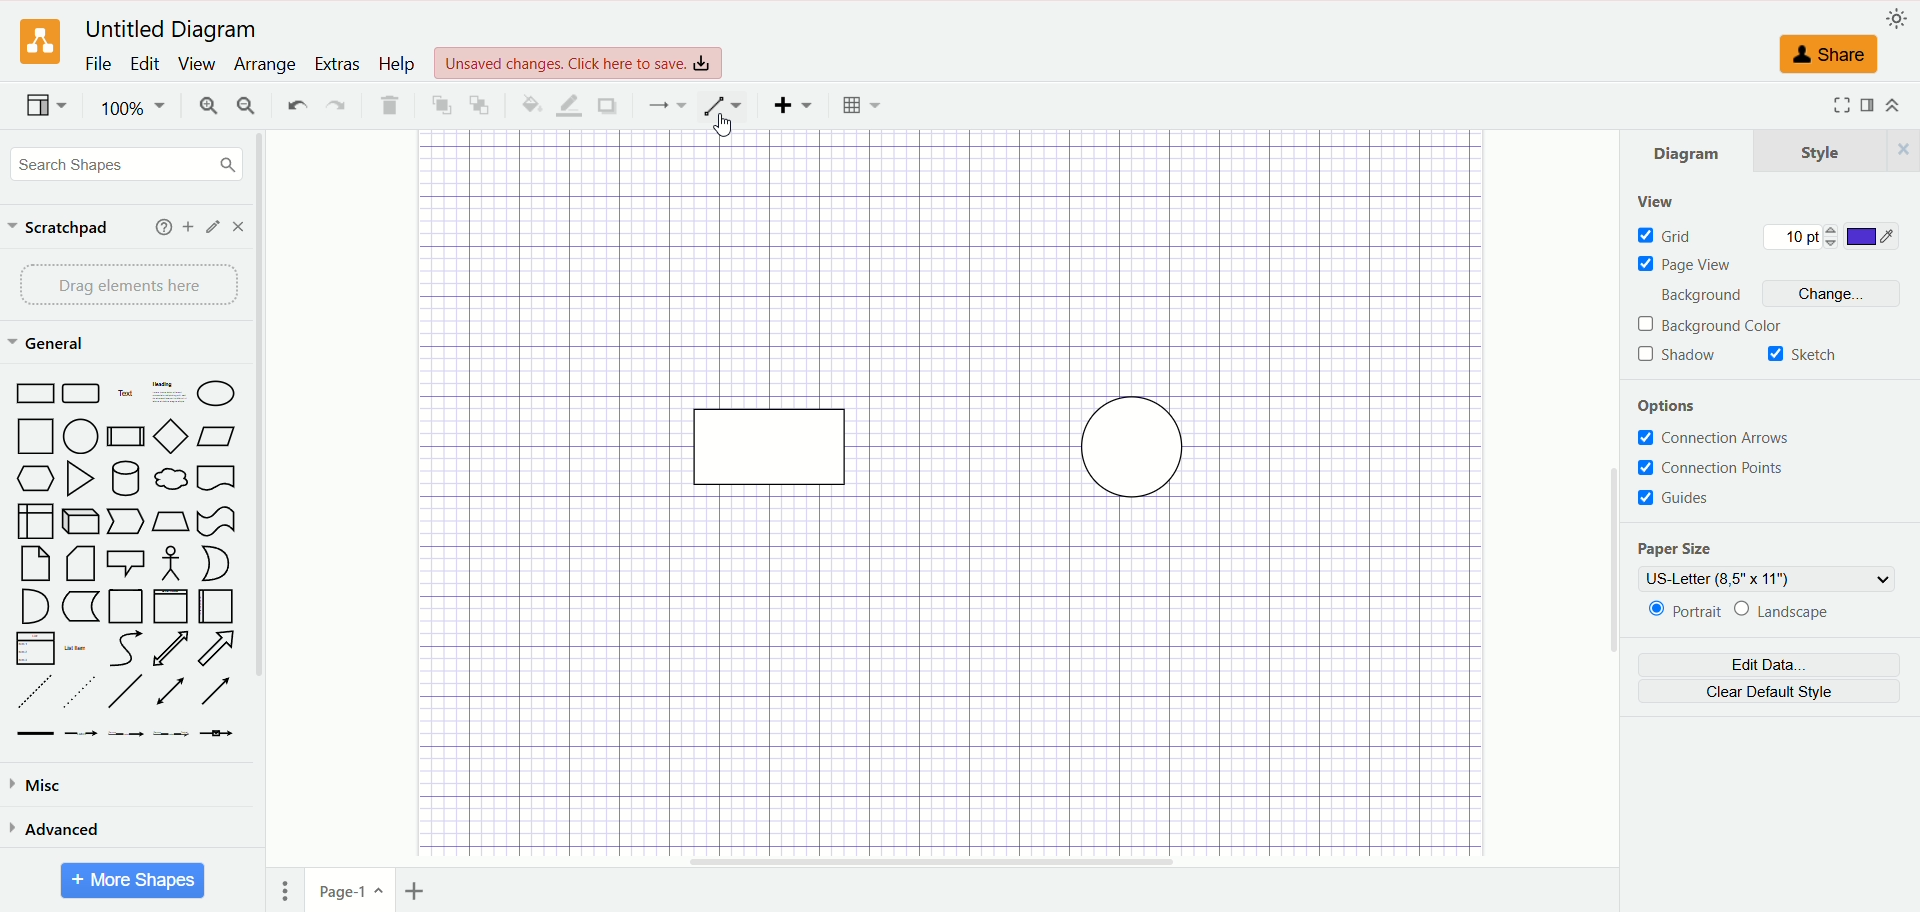  Describe the element at coordinates (123, 164) in the screenshot. I see `search shapes` at that location.